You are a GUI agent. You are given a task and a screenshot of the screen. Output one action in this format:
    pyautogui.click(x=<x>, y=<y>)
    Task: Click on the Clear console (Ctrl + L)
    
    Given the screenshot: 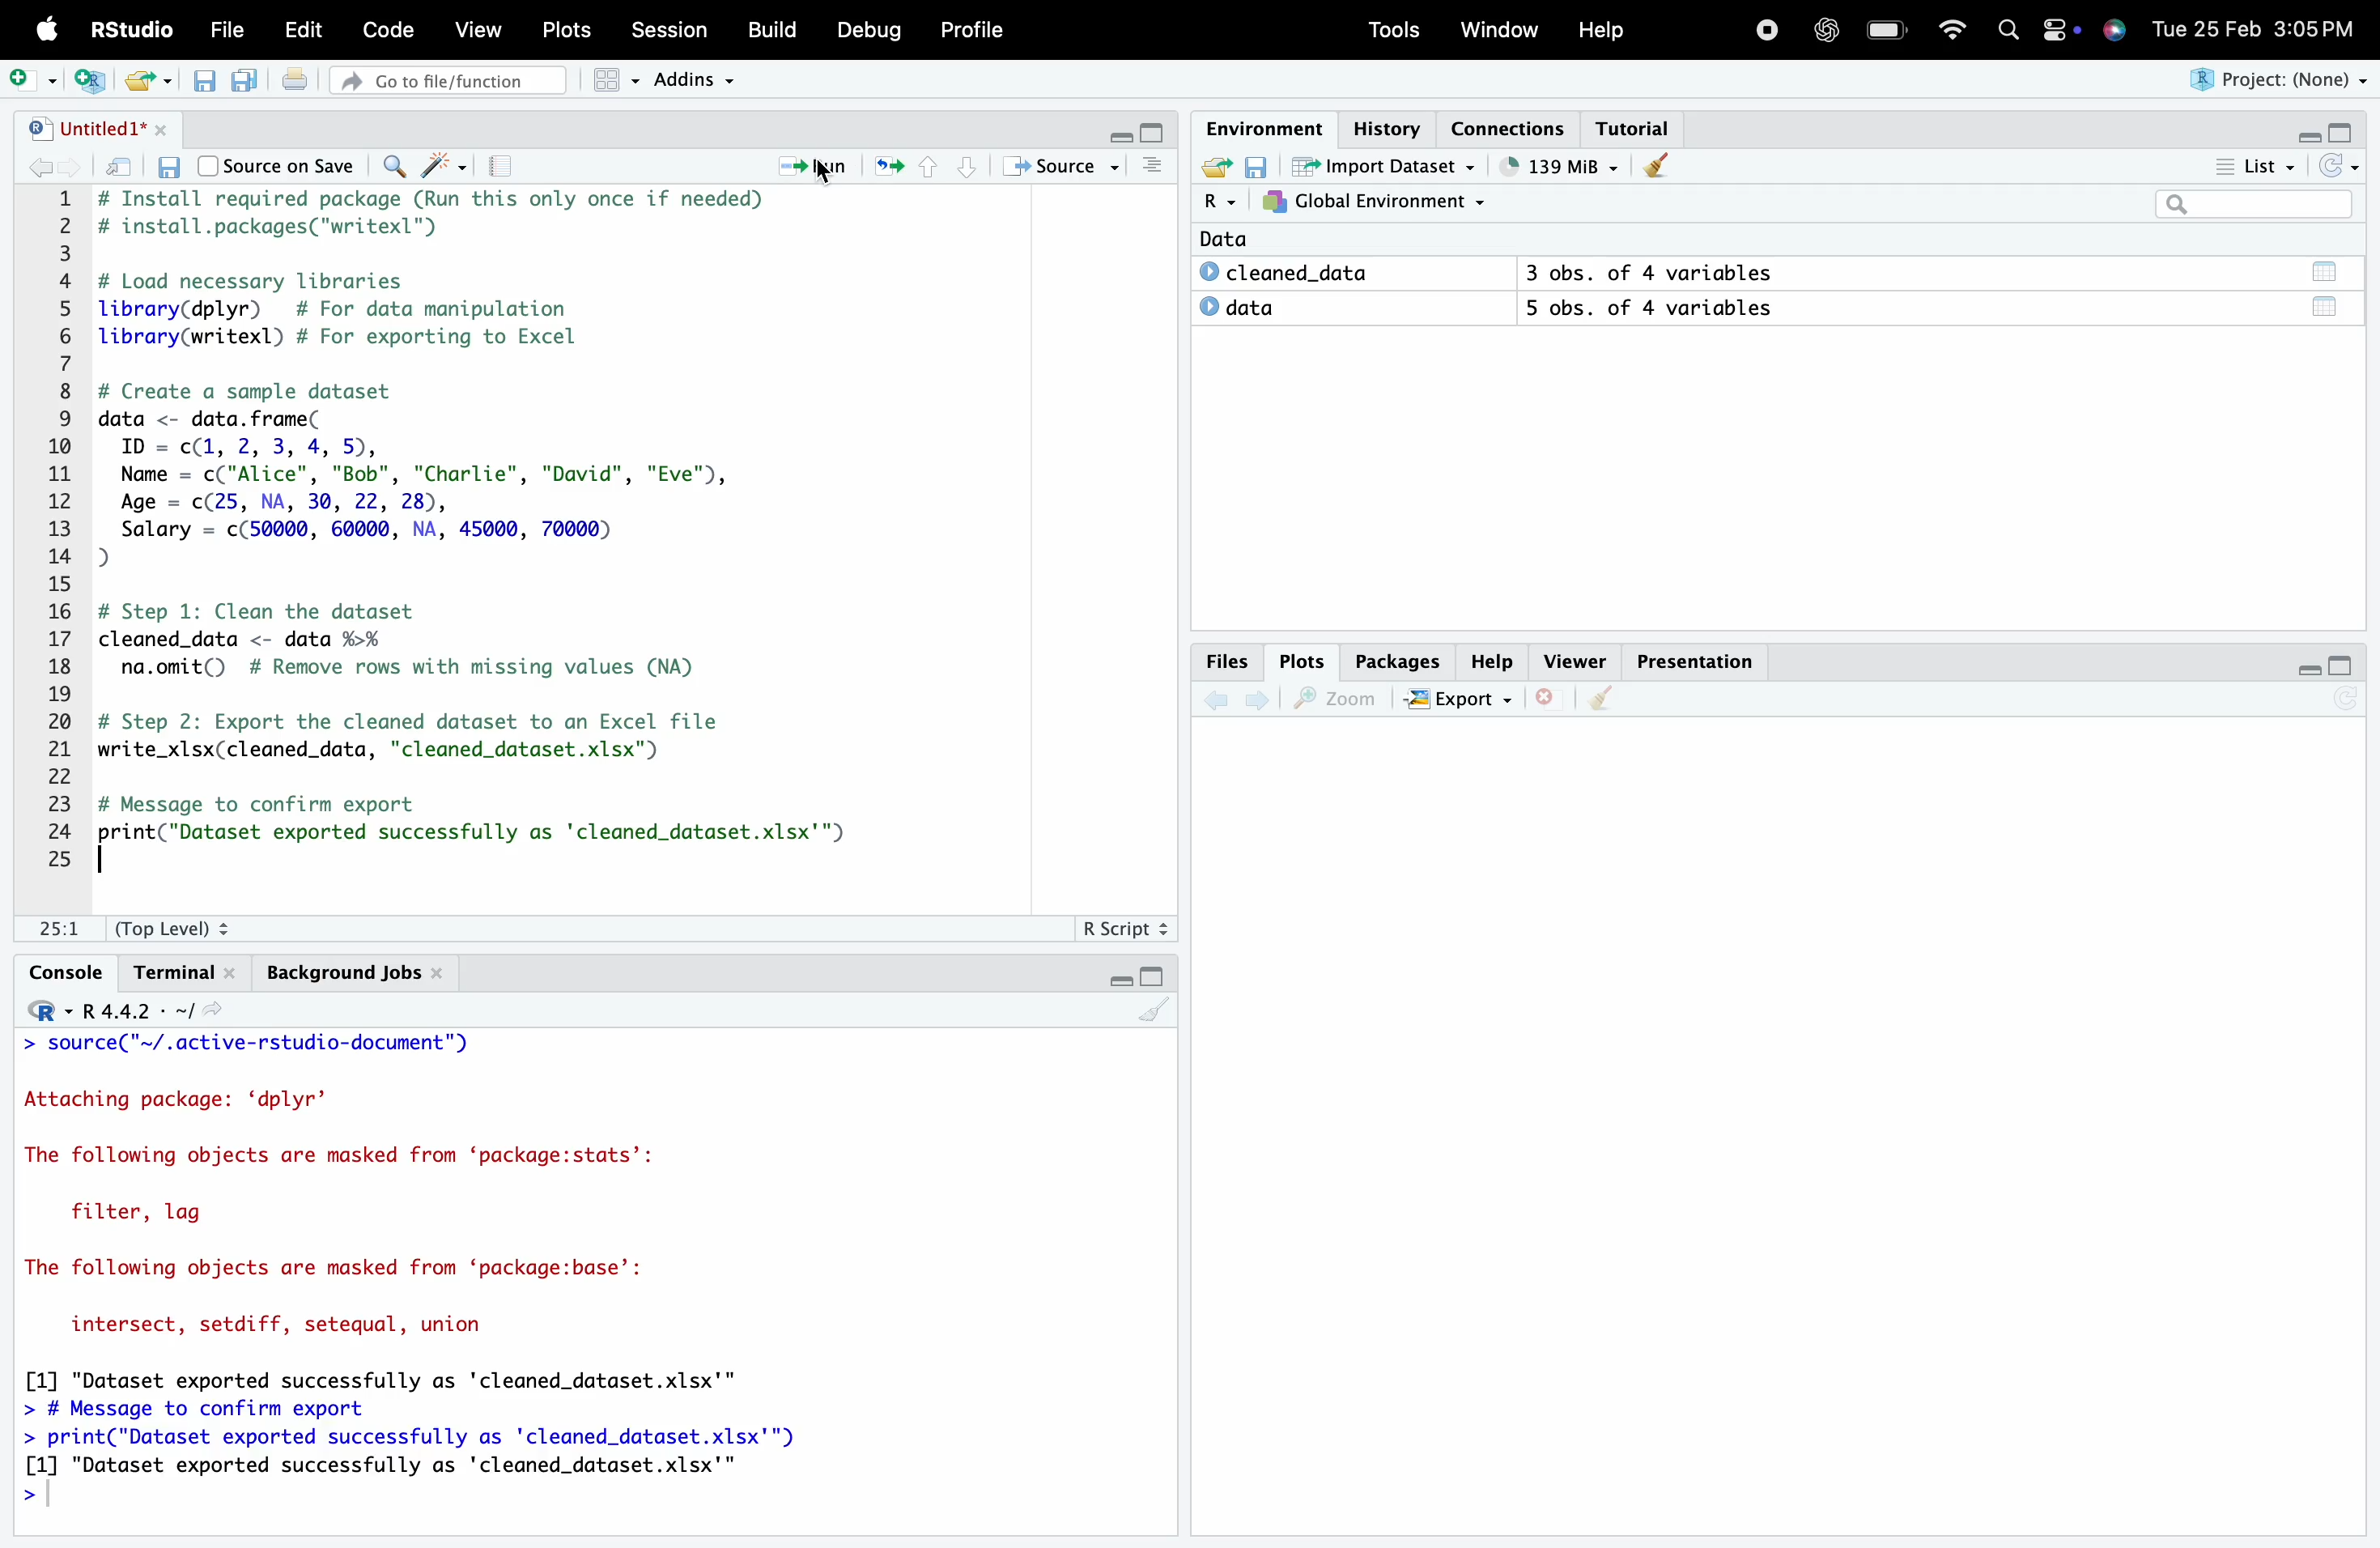 What is the action you would take?
    pyautogui.click(x=1653, y=169)
    